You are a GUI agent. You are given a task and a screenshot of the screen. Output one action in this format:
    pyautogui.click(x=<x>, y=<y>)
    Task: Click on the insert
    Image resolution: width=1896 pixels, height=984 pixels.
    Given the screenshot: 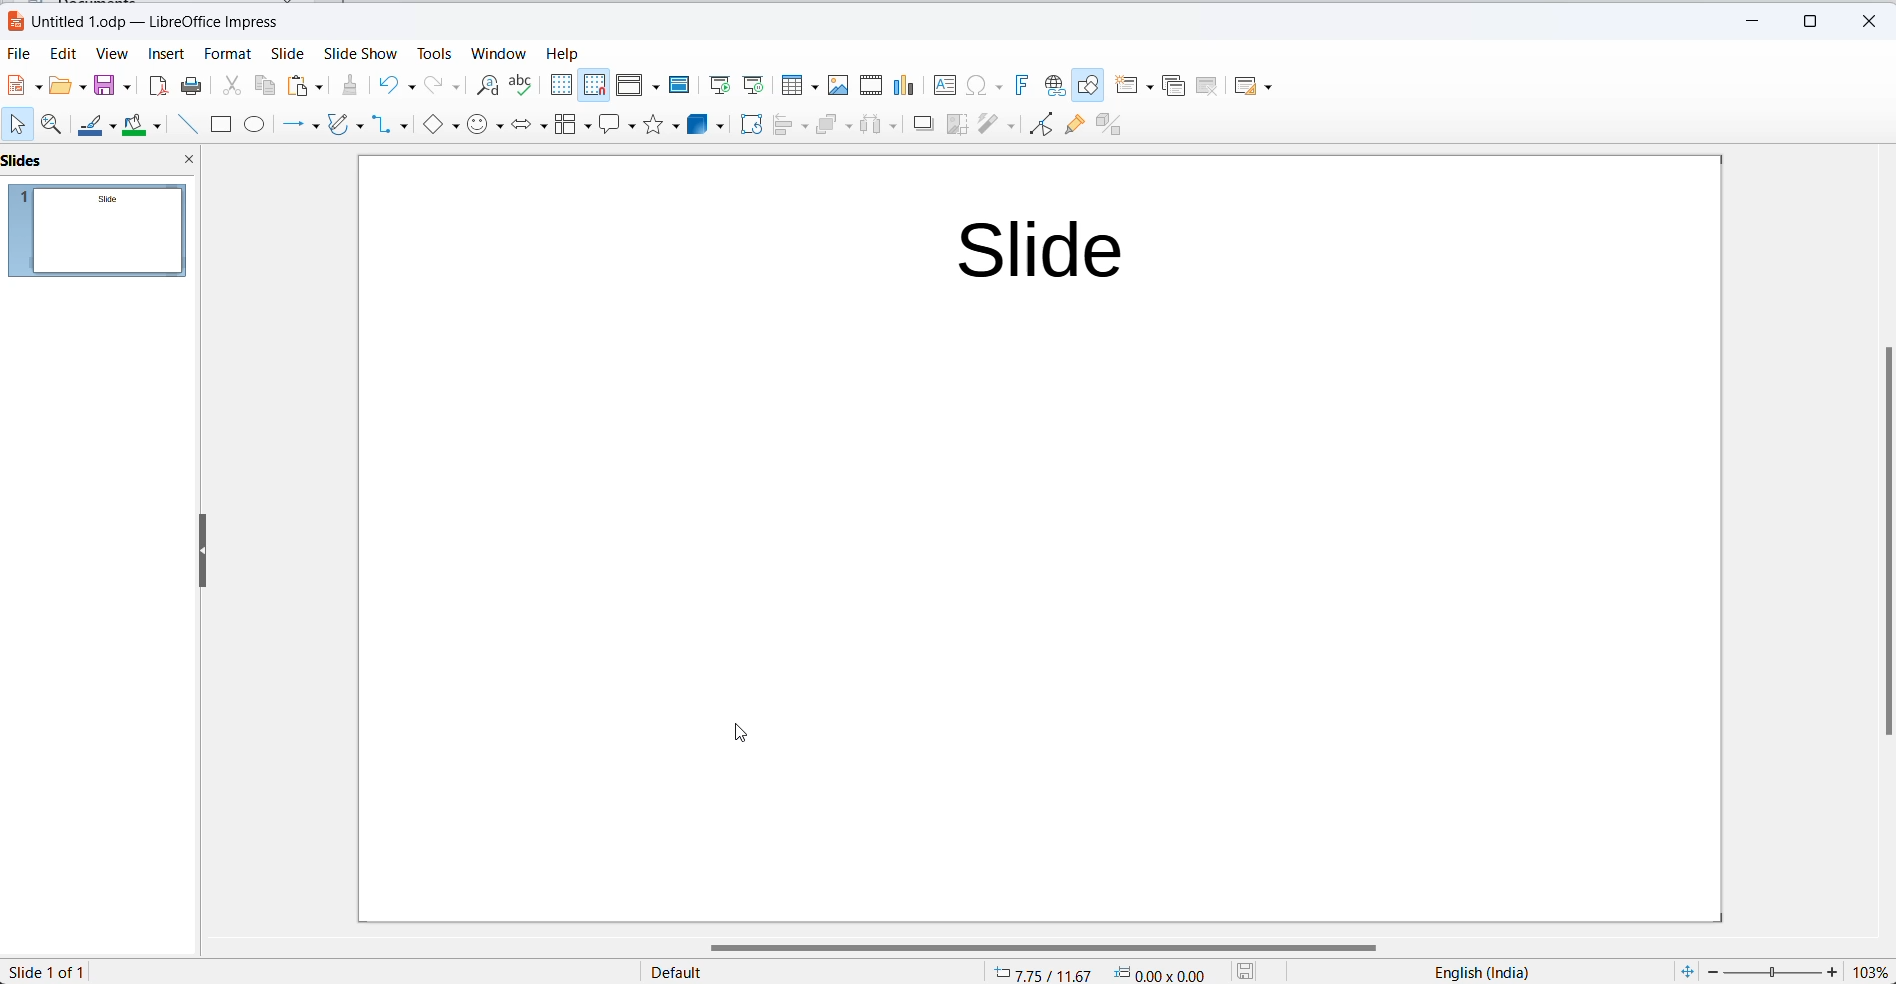 What is the action you would take?
    pyautogui.click(x=164, y=54)
    